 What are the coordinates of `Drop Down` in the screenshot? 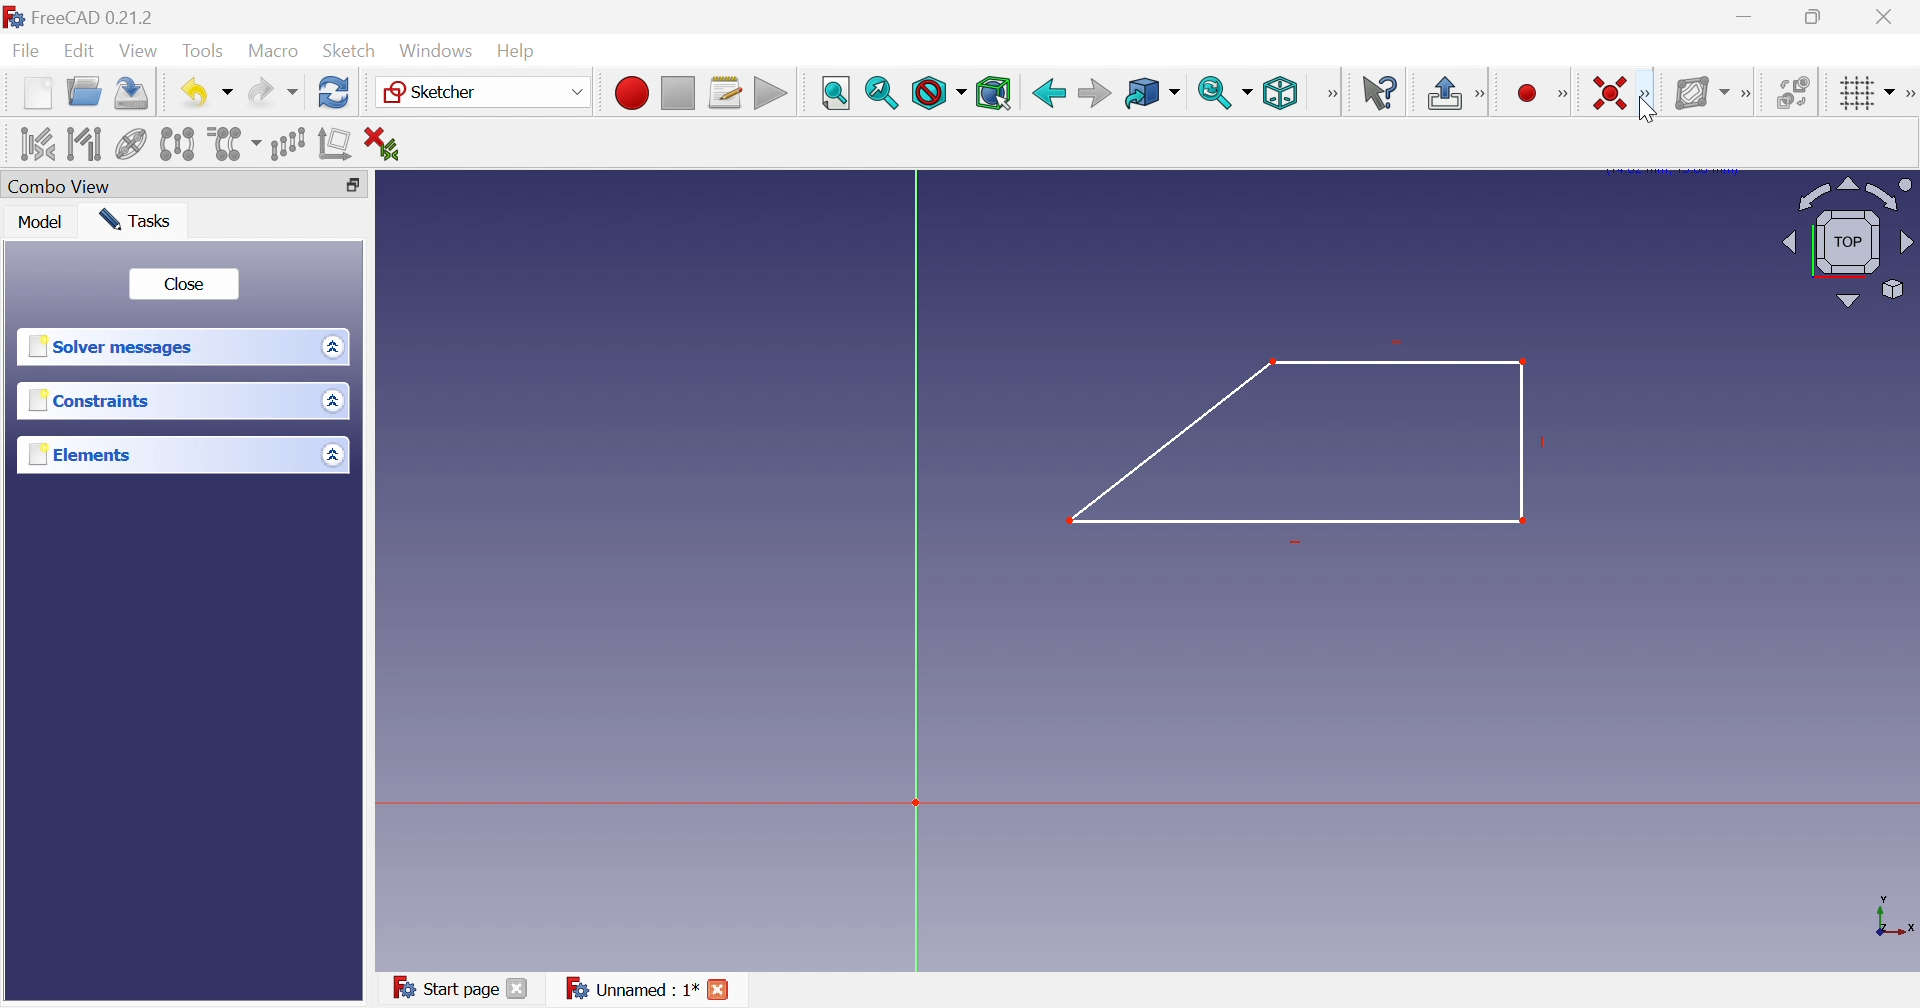 It's located at (1891, 89).